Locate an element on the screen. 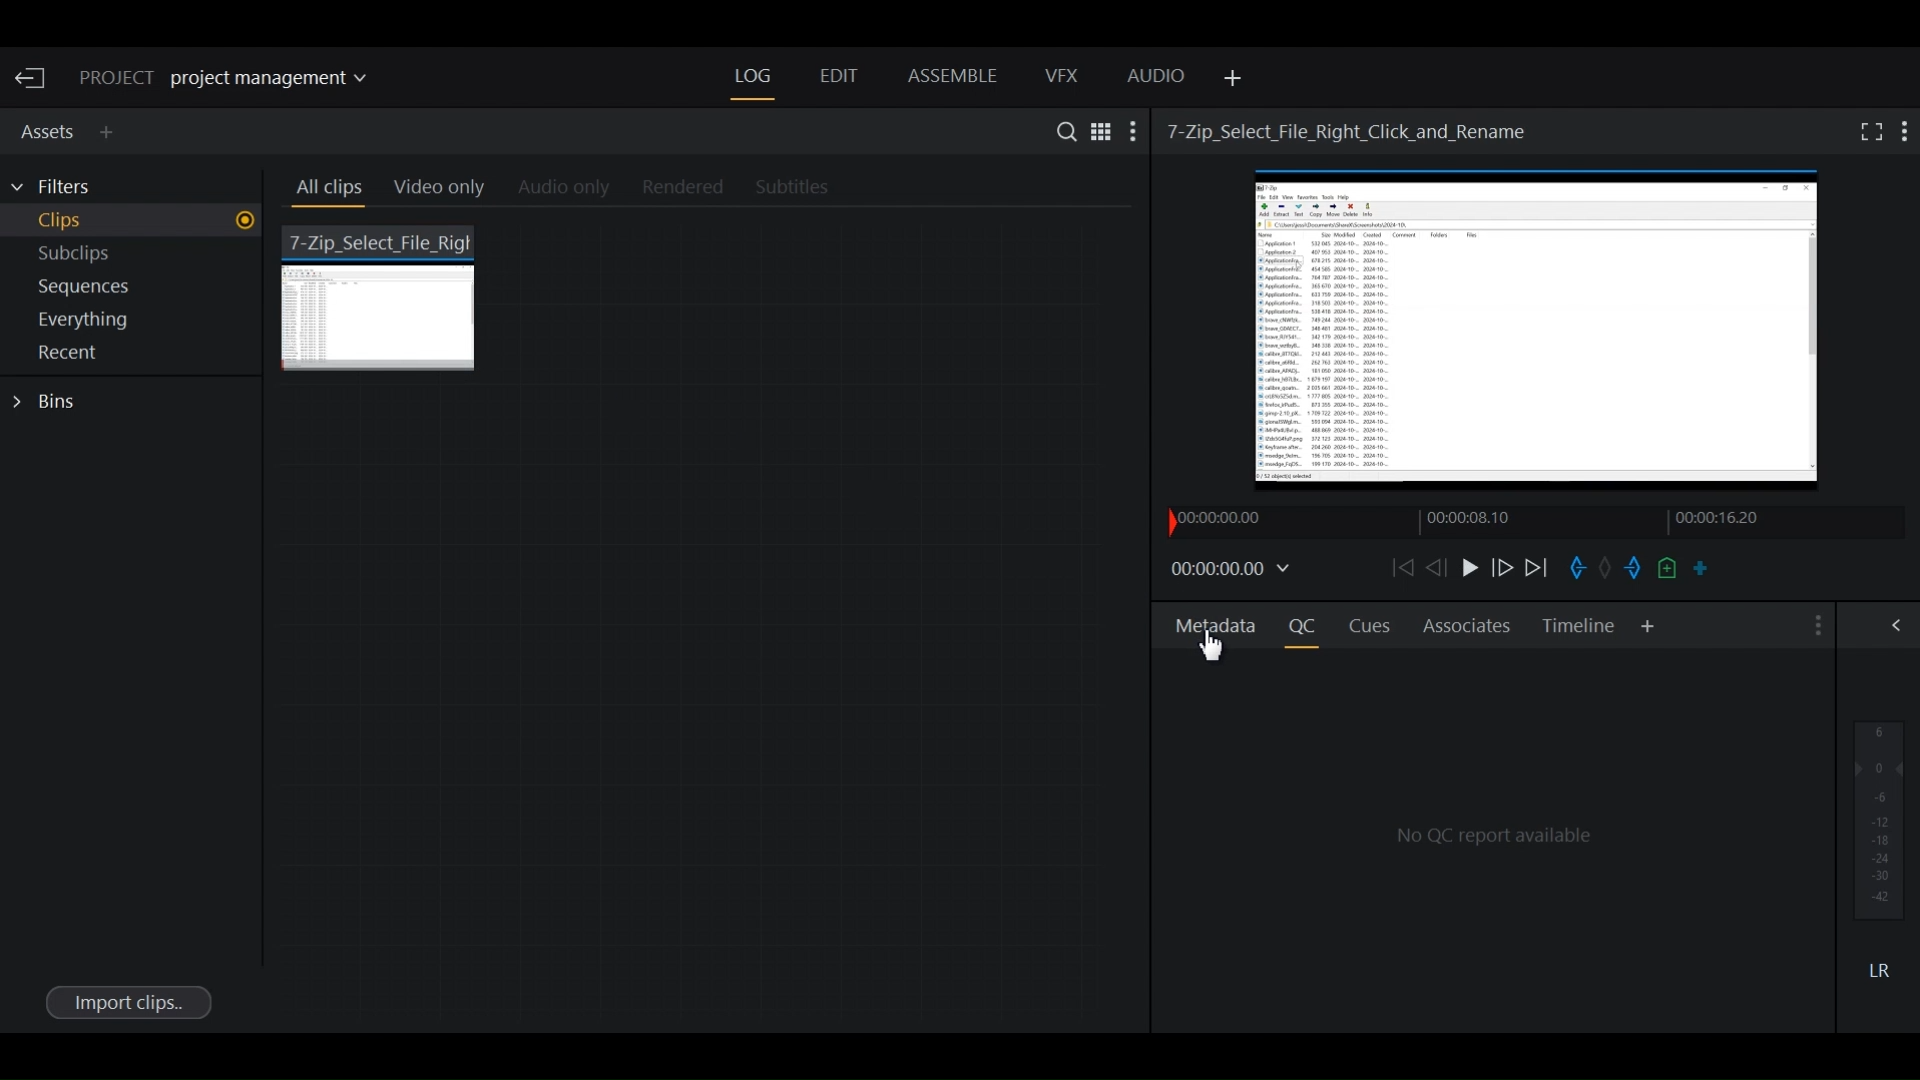  Add Panel is located at coordinates (1229, 79).